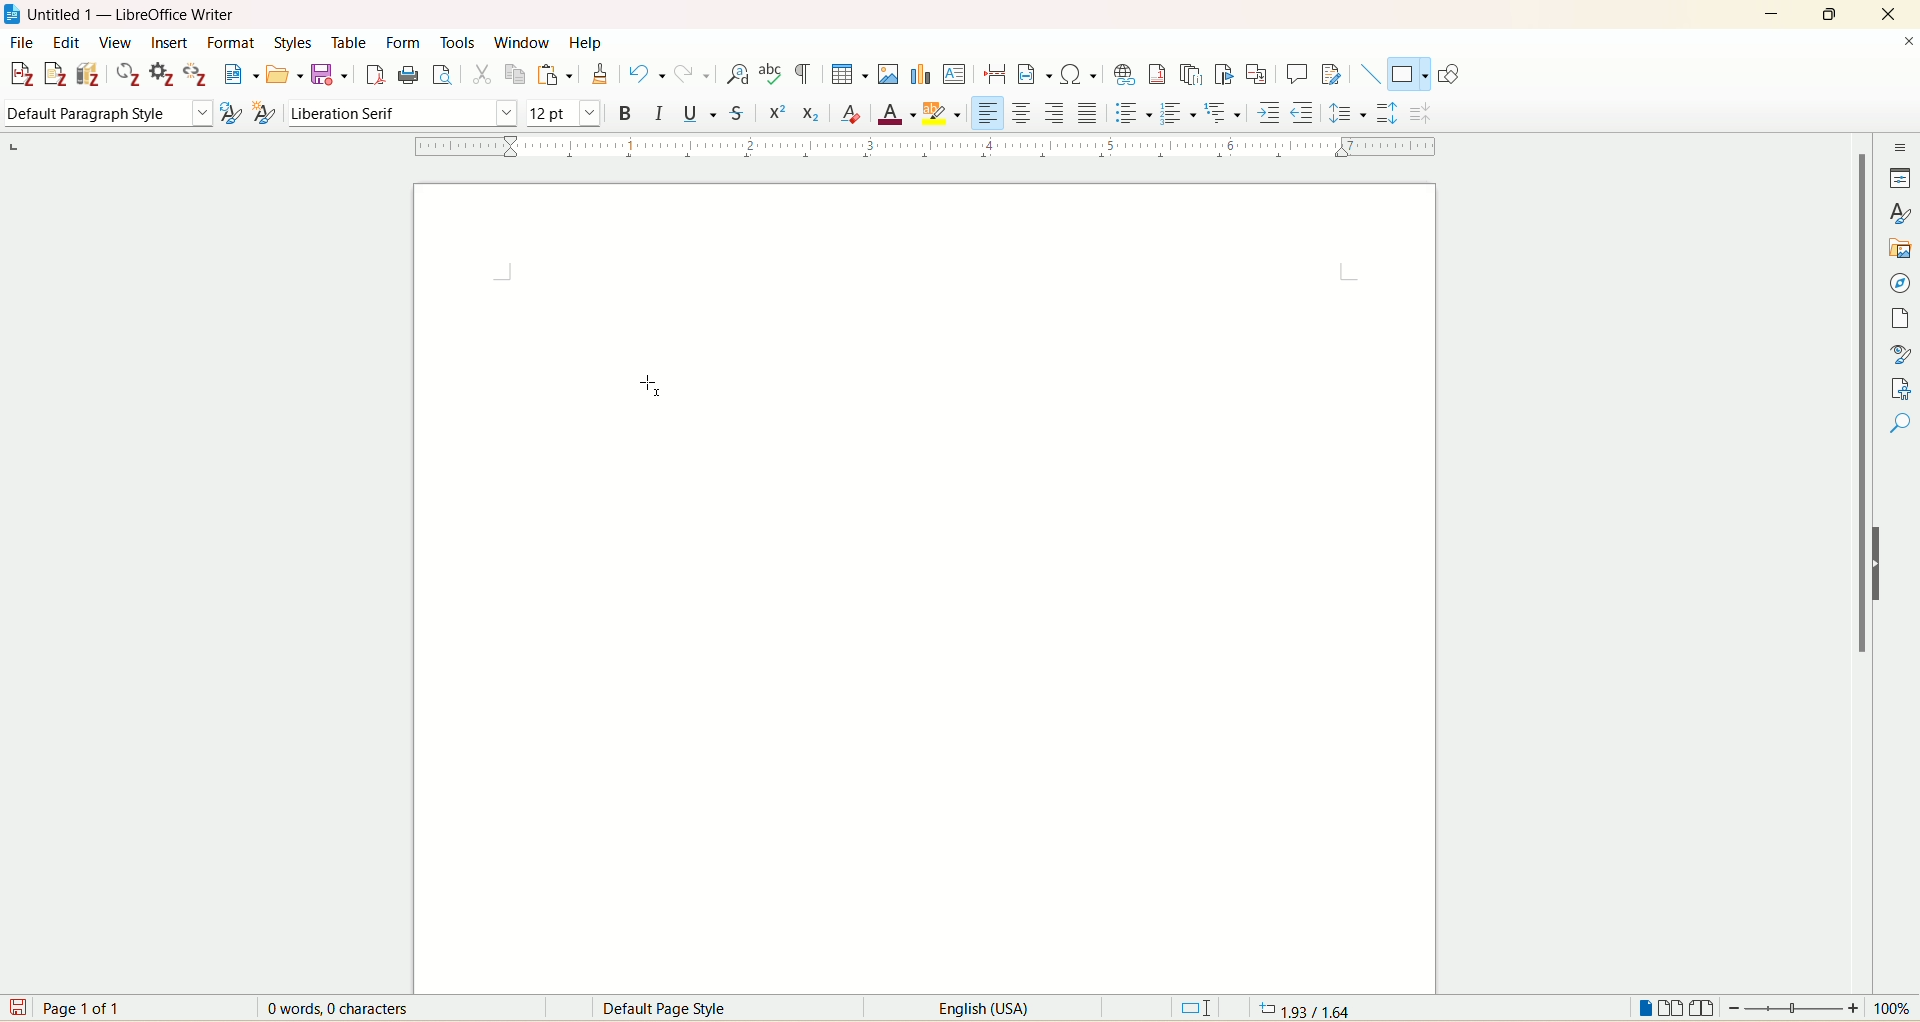 The image size is (1920, 1022). I want to click on toggle ordered list, so click(1177, 111).